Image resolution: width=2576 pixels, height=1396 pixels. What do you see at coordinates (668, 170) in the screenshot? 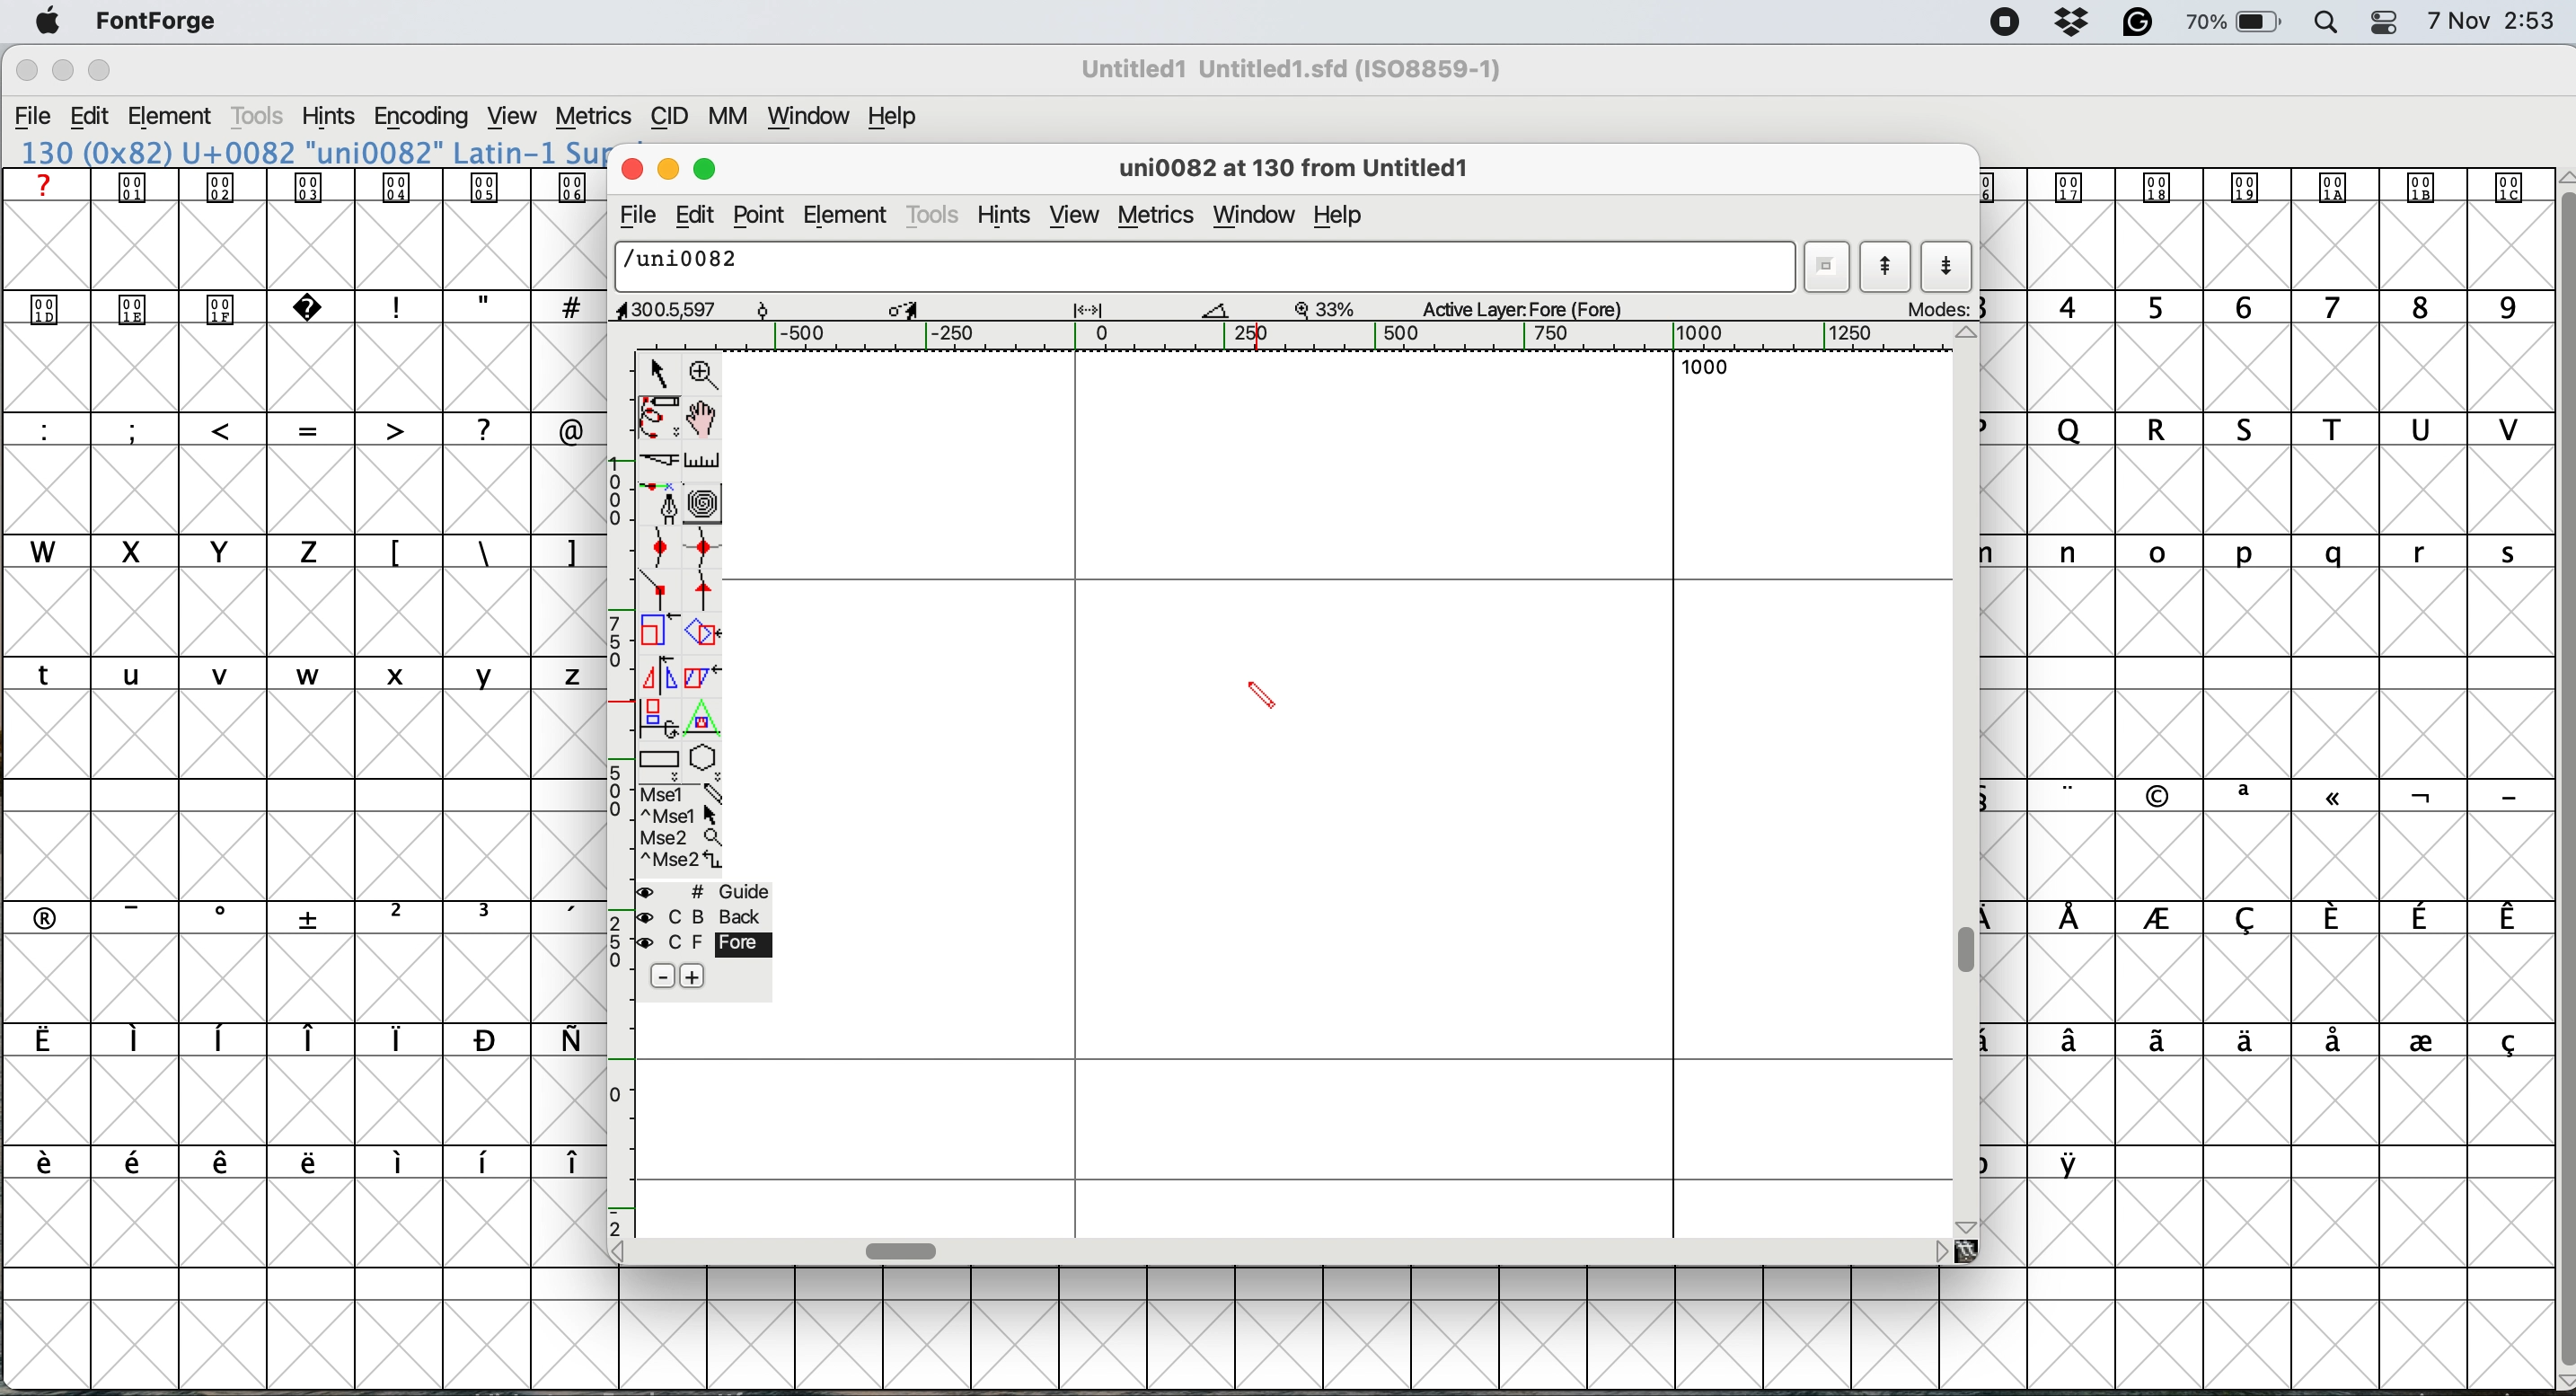
I see `minimise` at bounding box center [668, 170].